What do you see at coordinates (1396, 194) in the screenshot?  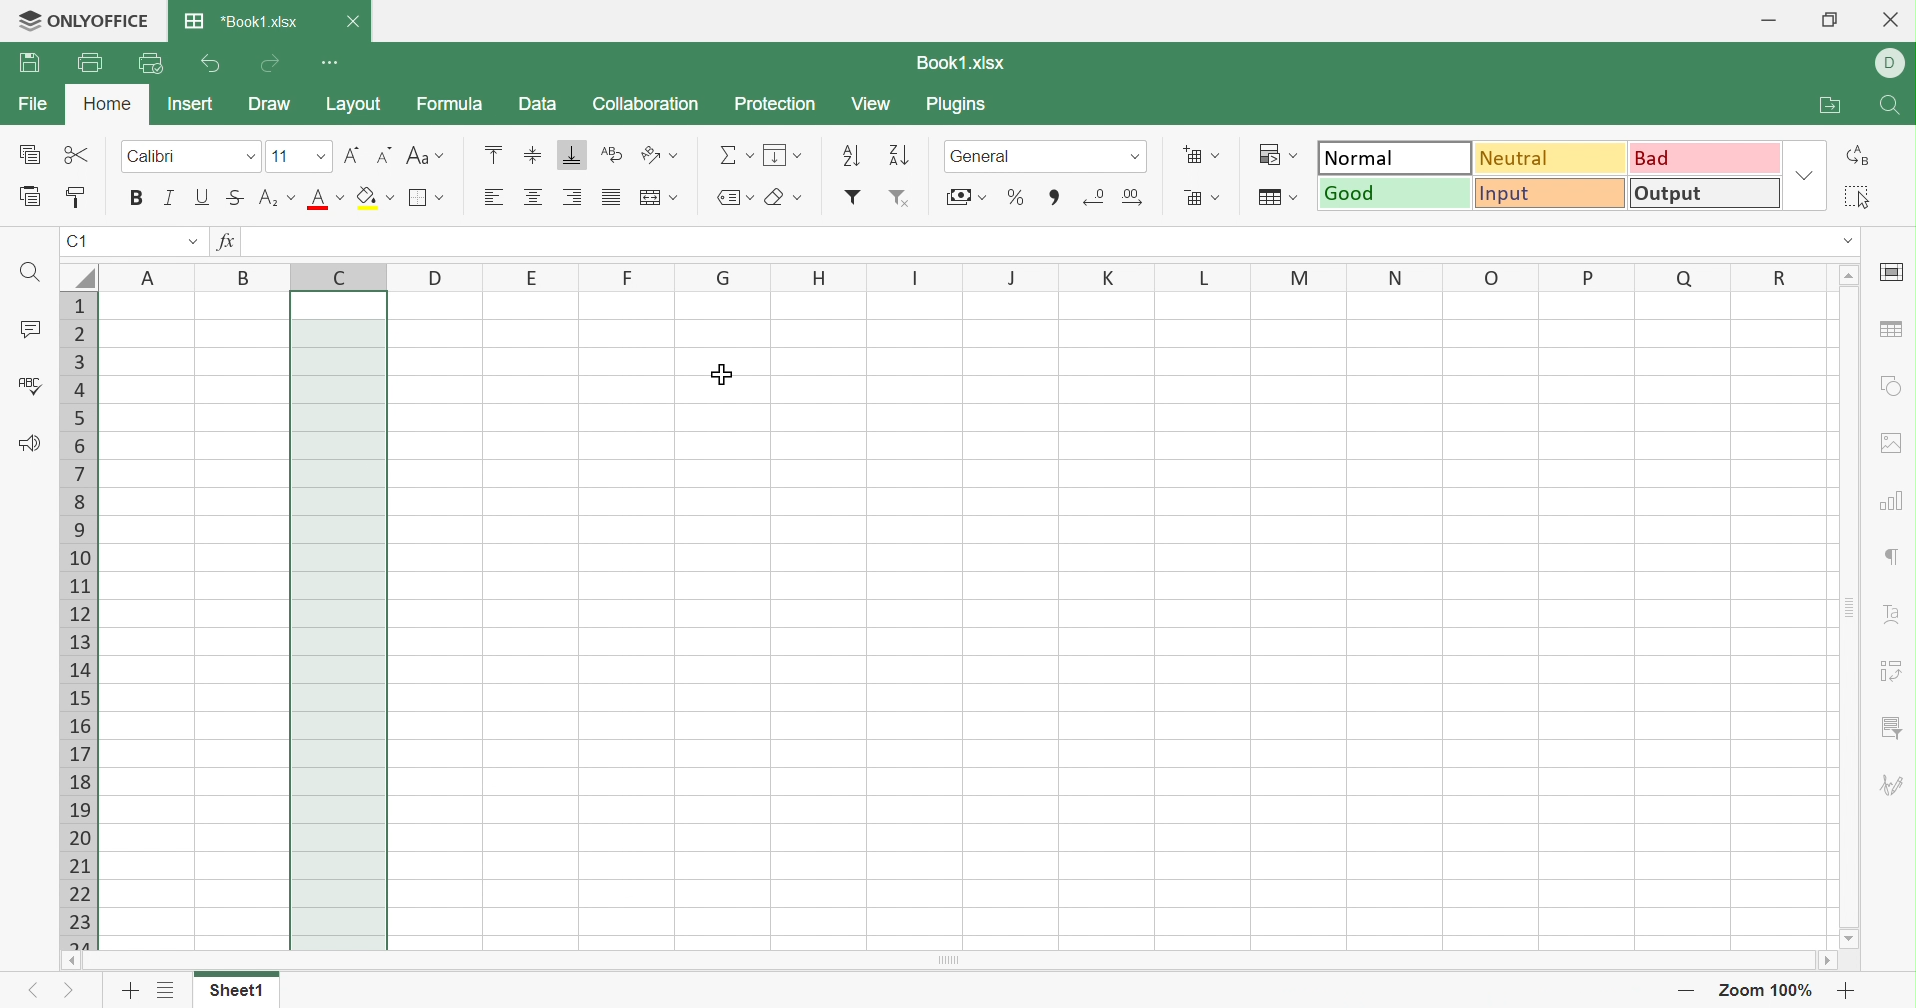 I see `Good` at bounding box center [1396, 194].